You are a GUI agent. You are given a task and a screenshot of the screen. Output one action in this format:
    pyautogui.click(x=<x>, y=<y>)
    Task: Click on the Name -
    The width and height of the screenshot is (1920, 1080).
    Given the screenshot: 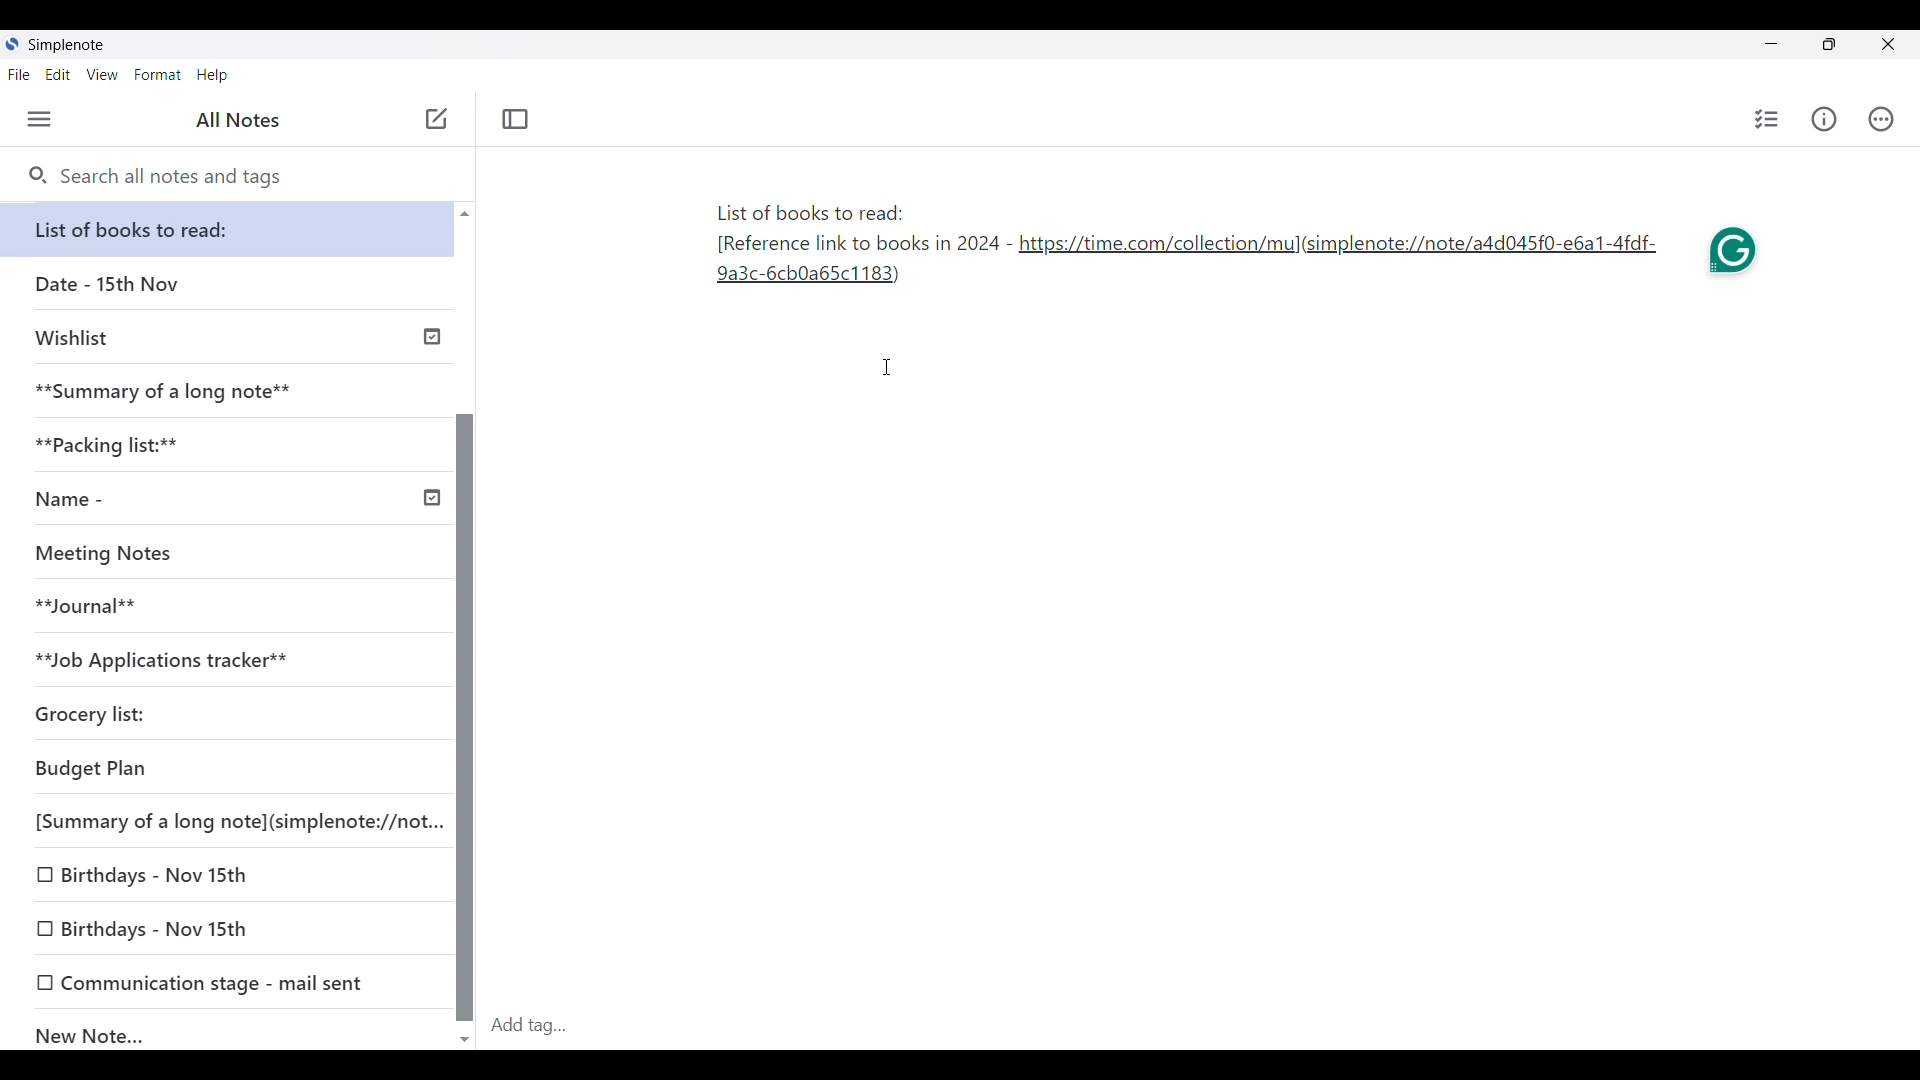 What is the action you would take?
    pyautogui.click(x=234, y=501)
    